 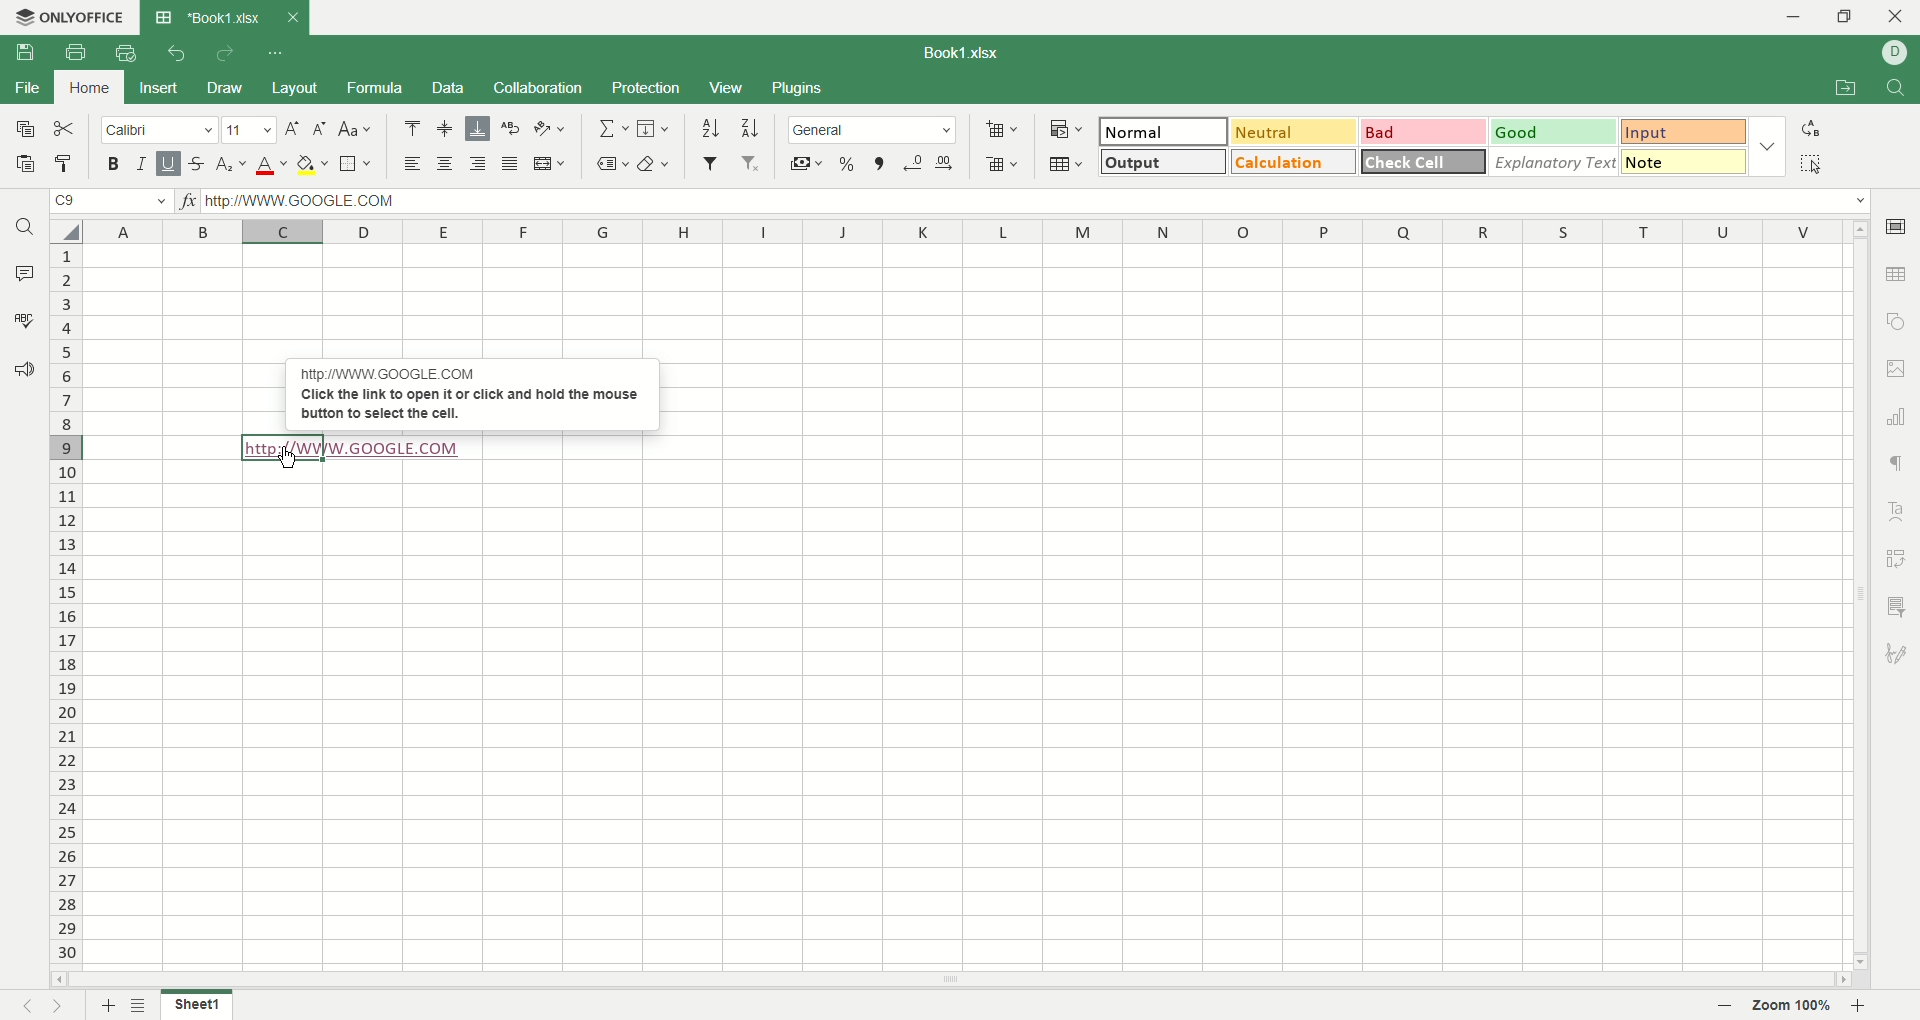 I want to click on file, so click(x=28, y=92).